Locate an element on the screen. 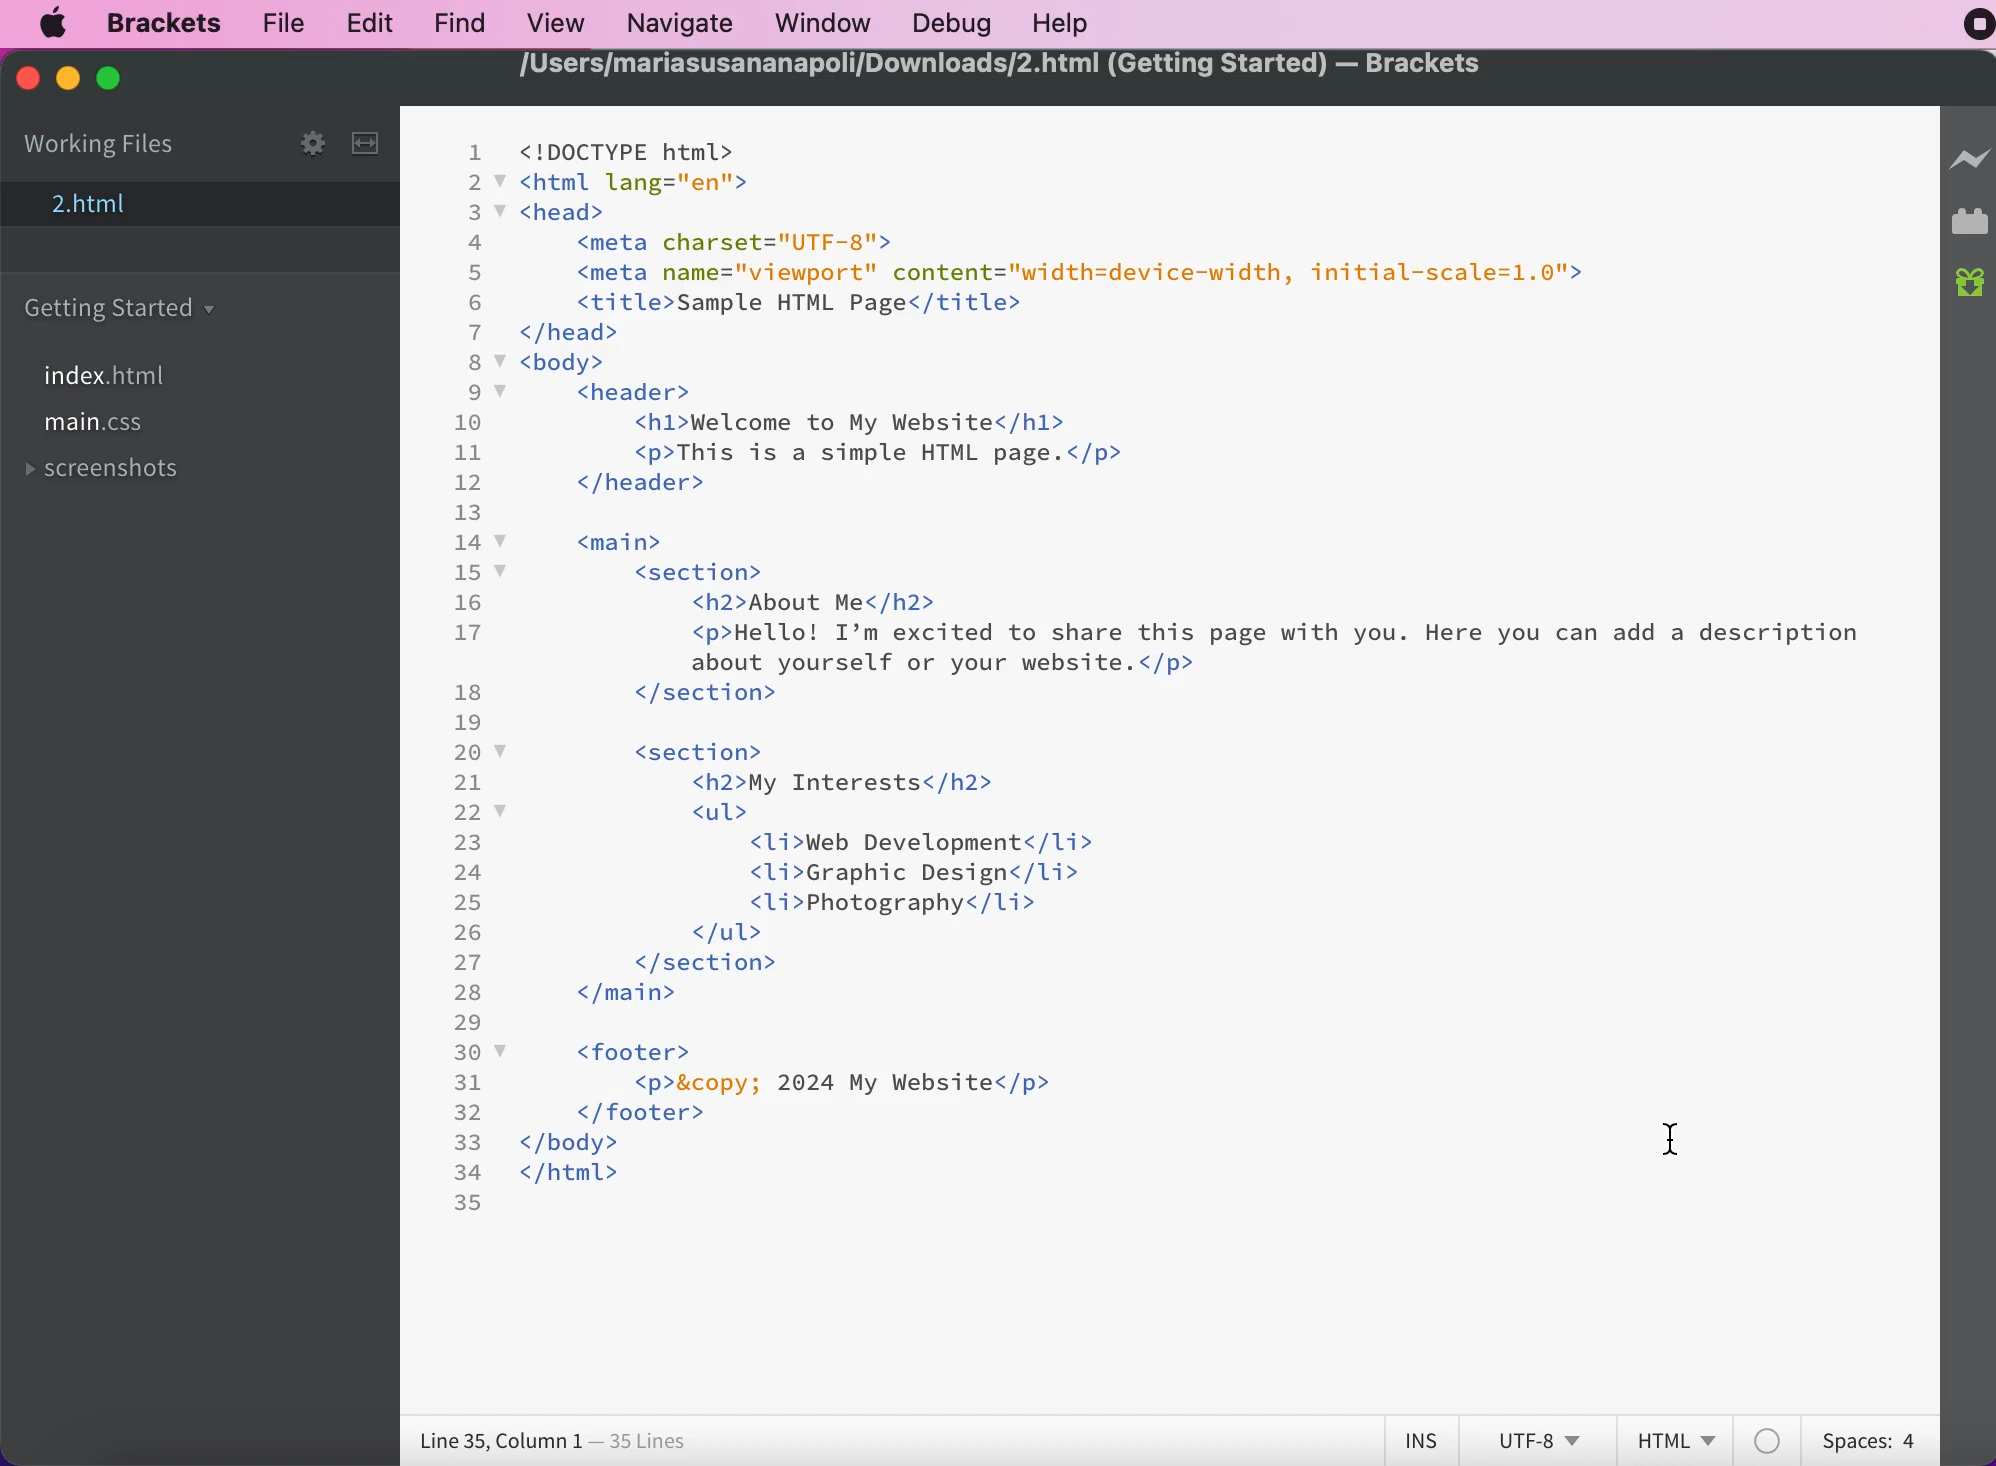 The width and height of the screenshot is (1996, 1466). code fold is located at coordinates (502, 210).